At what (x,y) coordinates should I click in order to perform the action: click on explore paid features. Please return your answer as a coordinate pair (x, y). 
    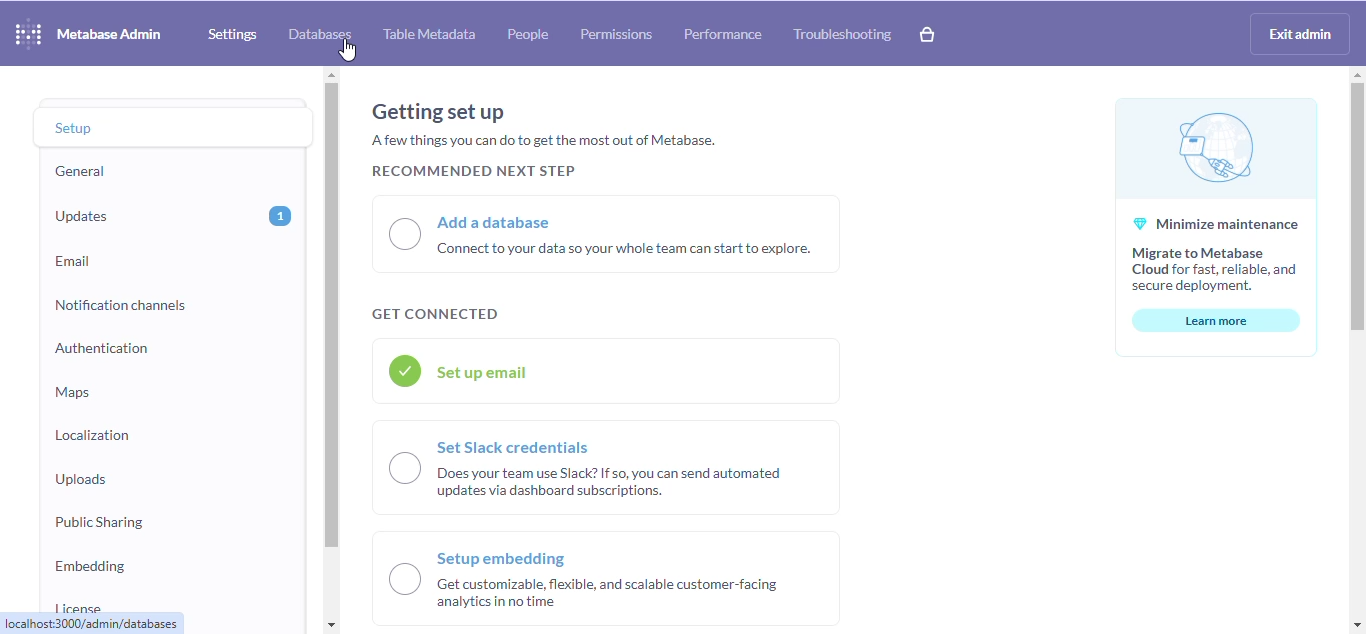
    Looking at the image, I should click on (927, 35).